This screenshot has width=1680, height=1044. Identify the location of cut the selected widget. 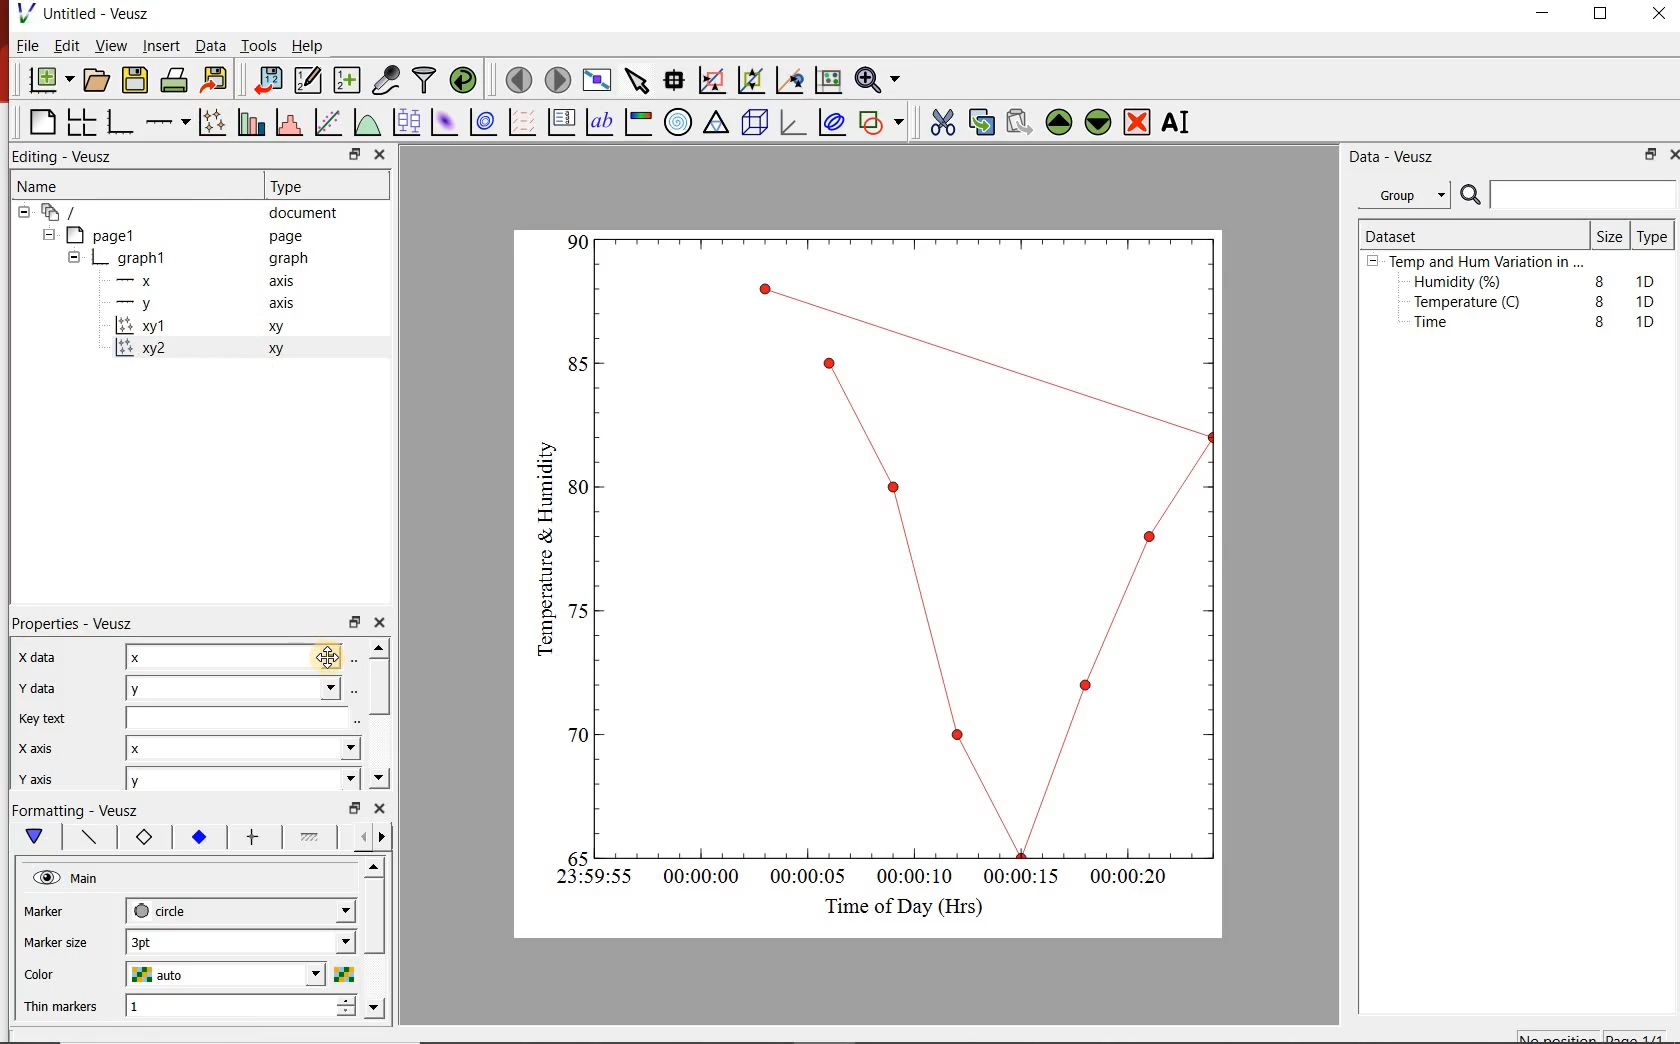
(941, 120).